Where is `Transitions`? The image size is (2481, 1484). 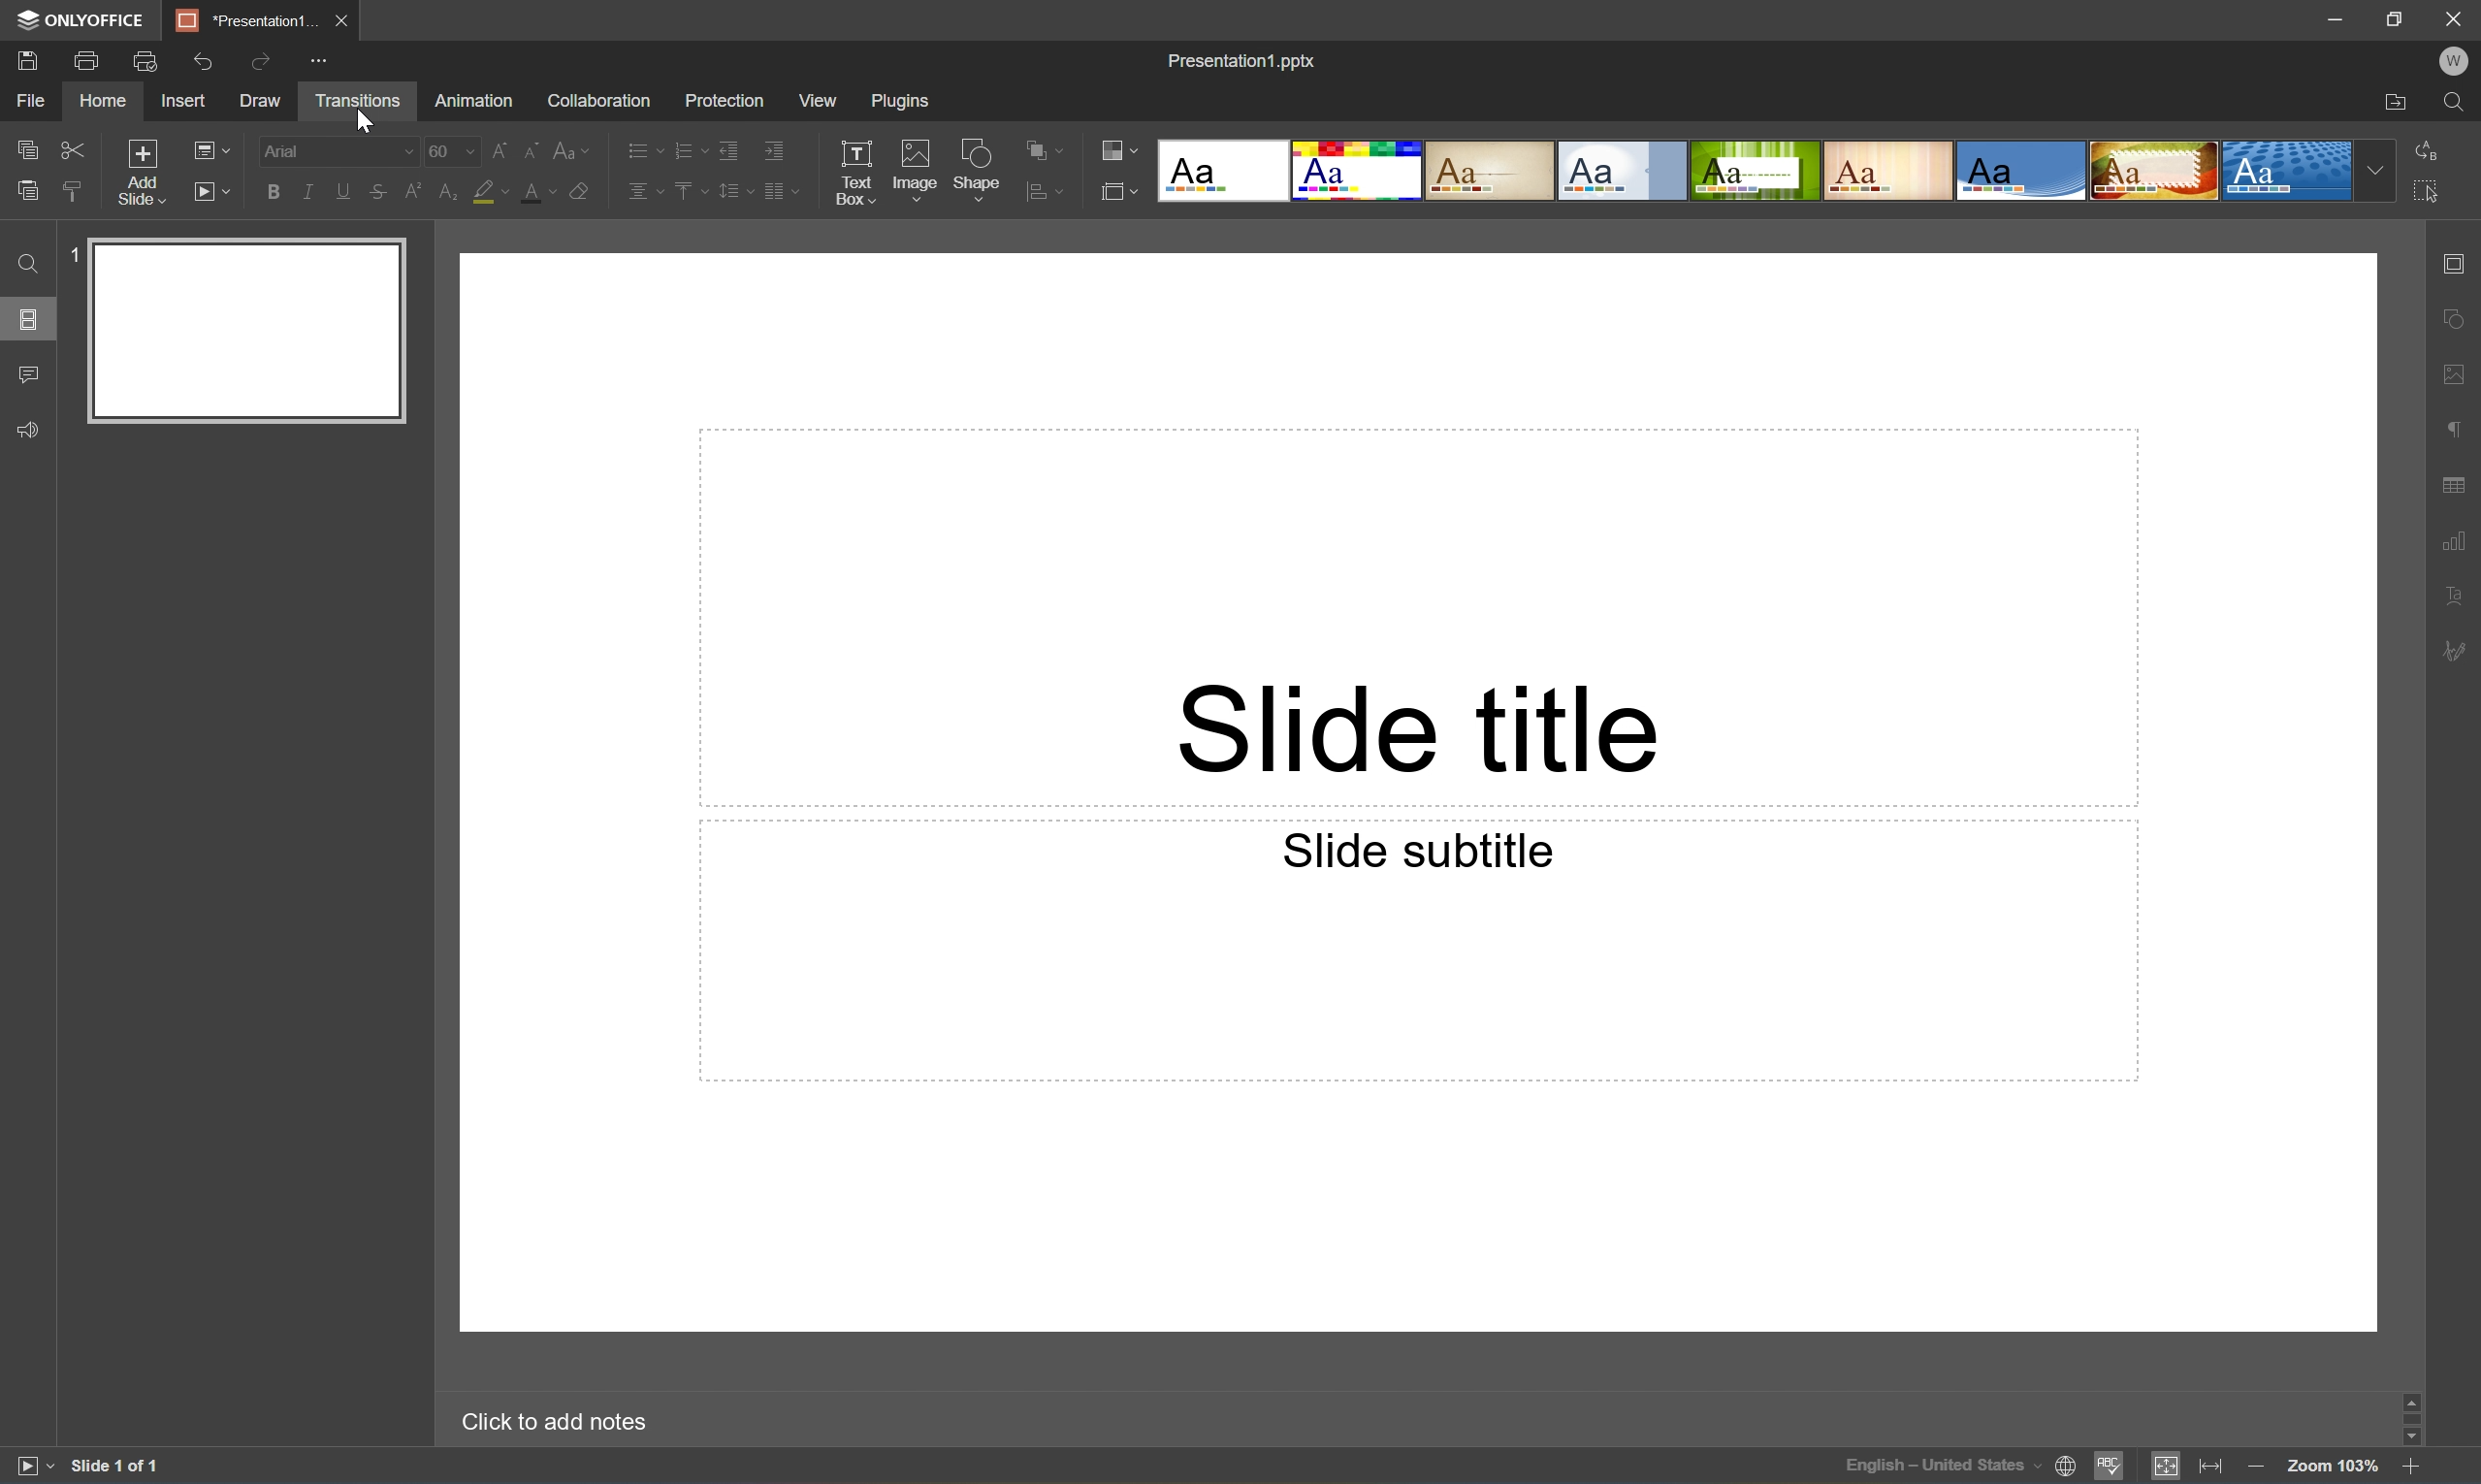 Transitions is located at coordinates (360, 101).